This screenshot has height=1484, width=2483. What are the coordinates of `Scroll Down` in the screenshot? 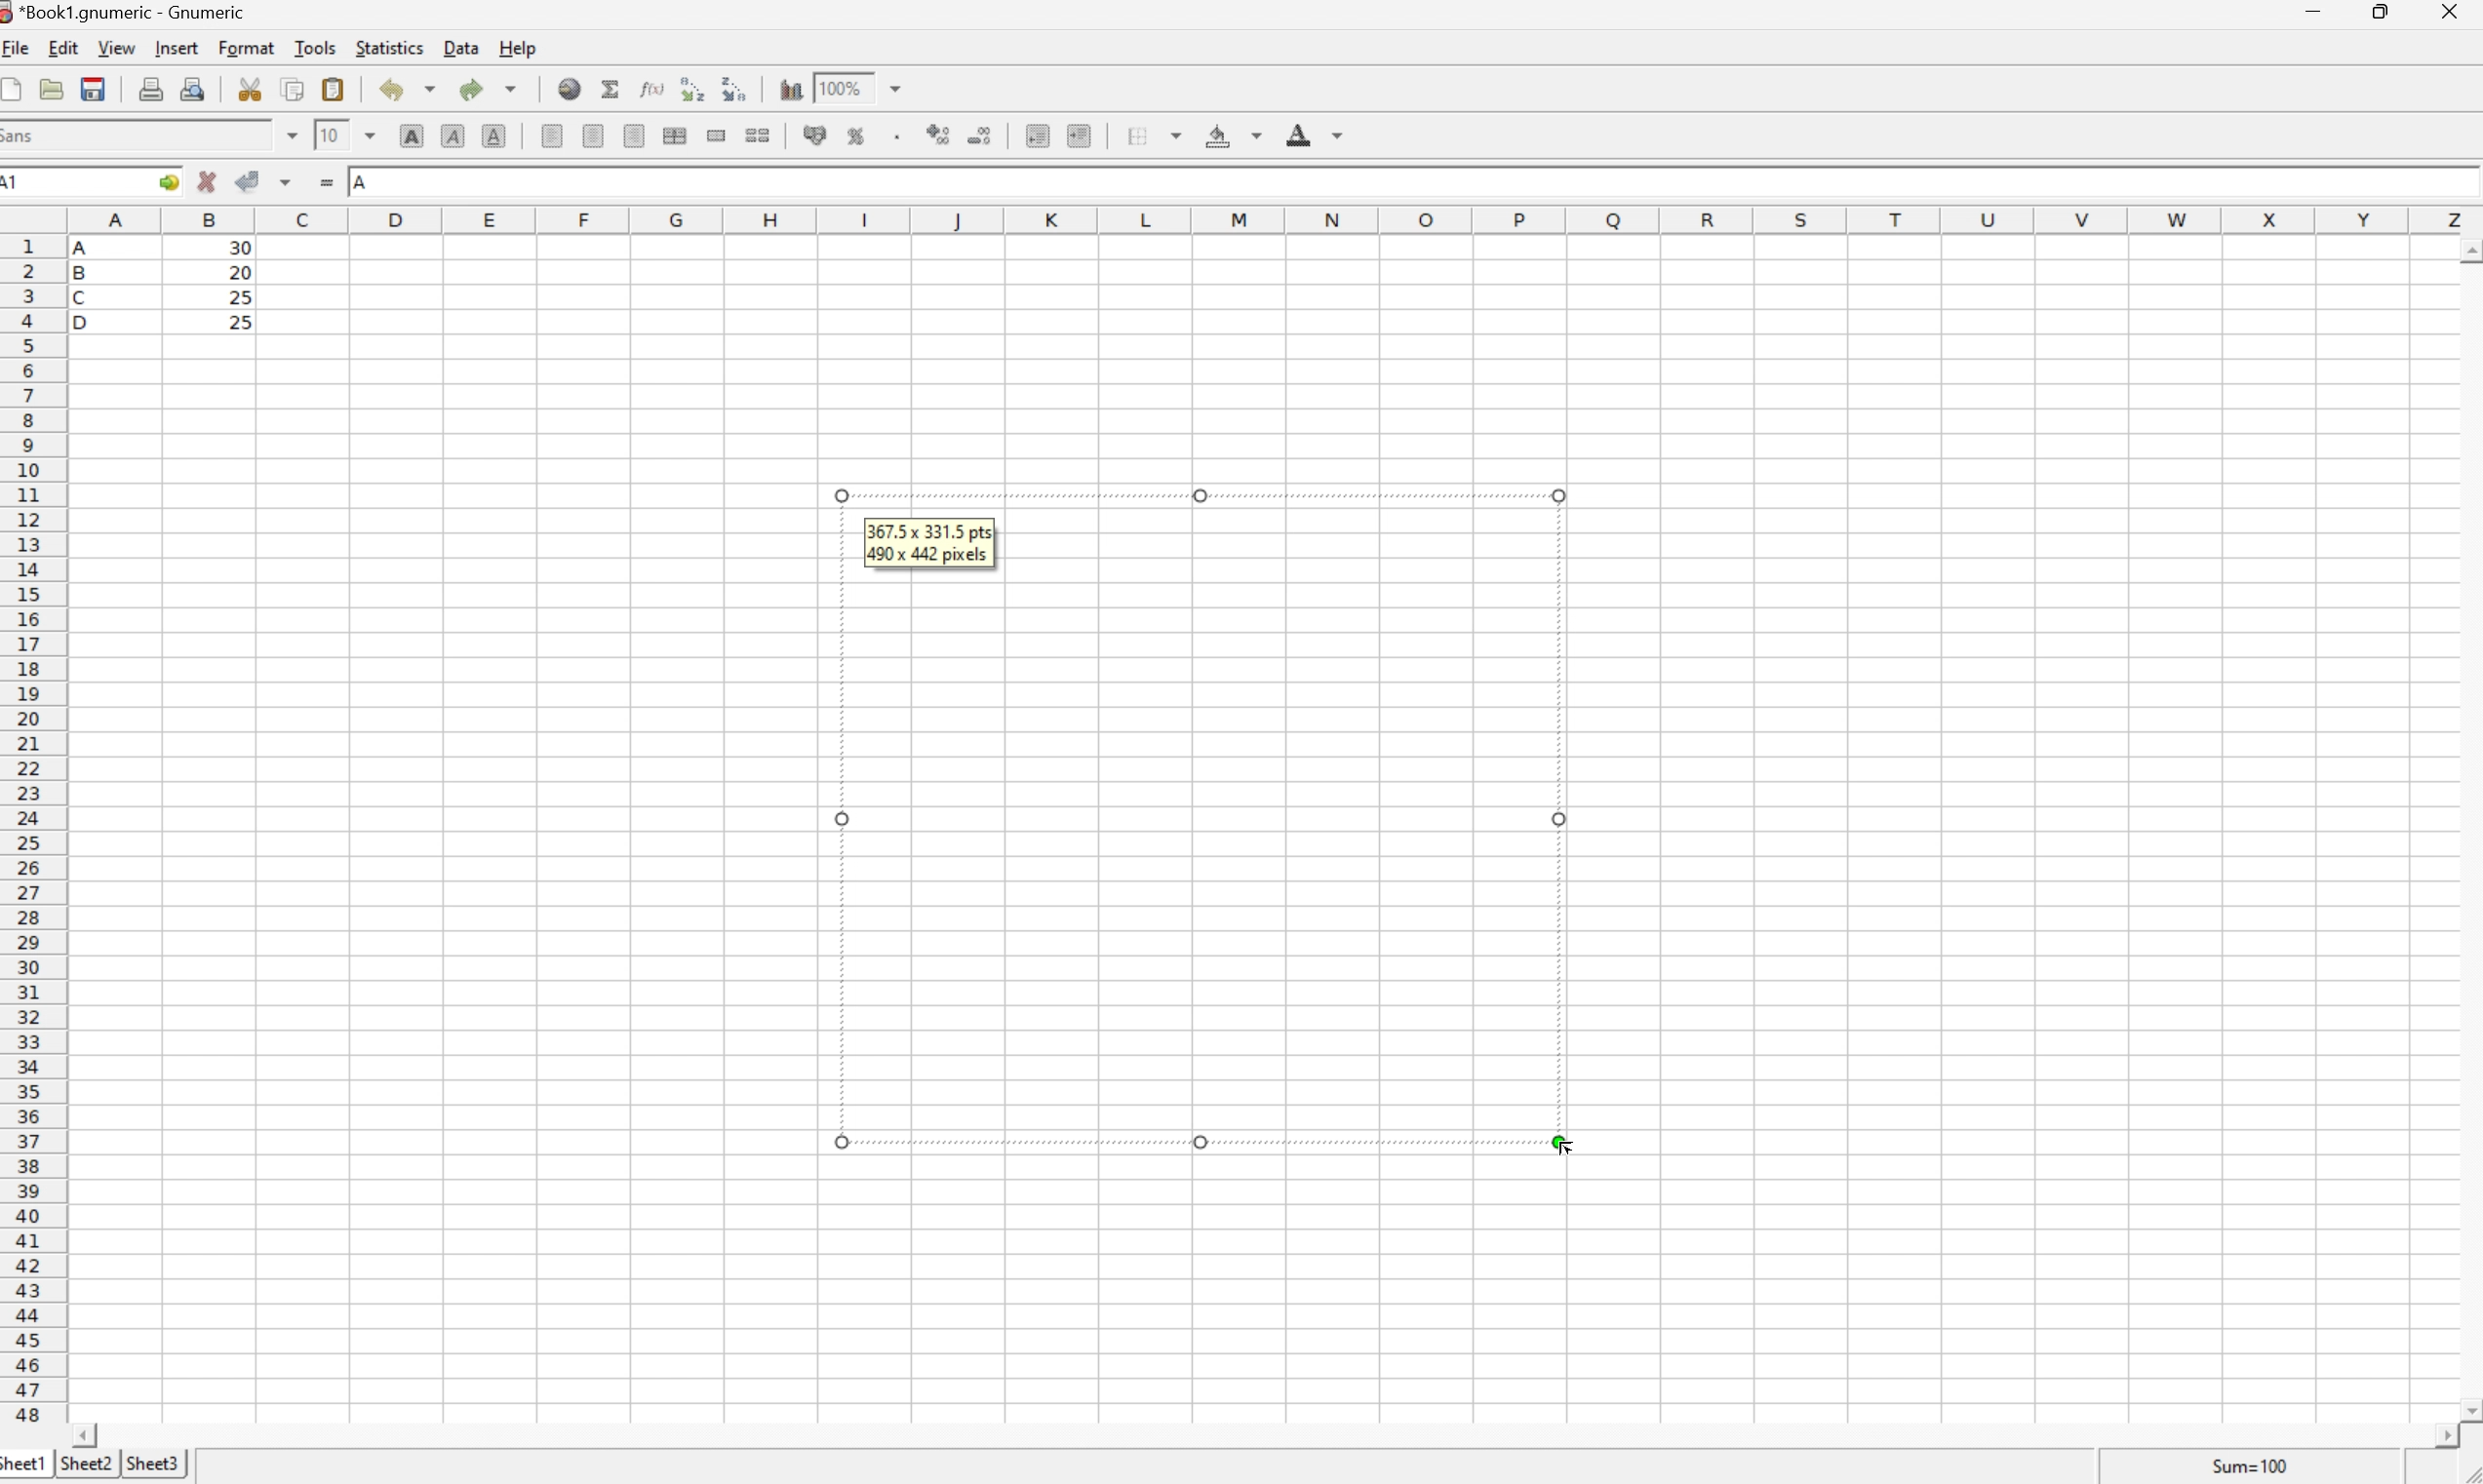 It's located at (2467, 1408).